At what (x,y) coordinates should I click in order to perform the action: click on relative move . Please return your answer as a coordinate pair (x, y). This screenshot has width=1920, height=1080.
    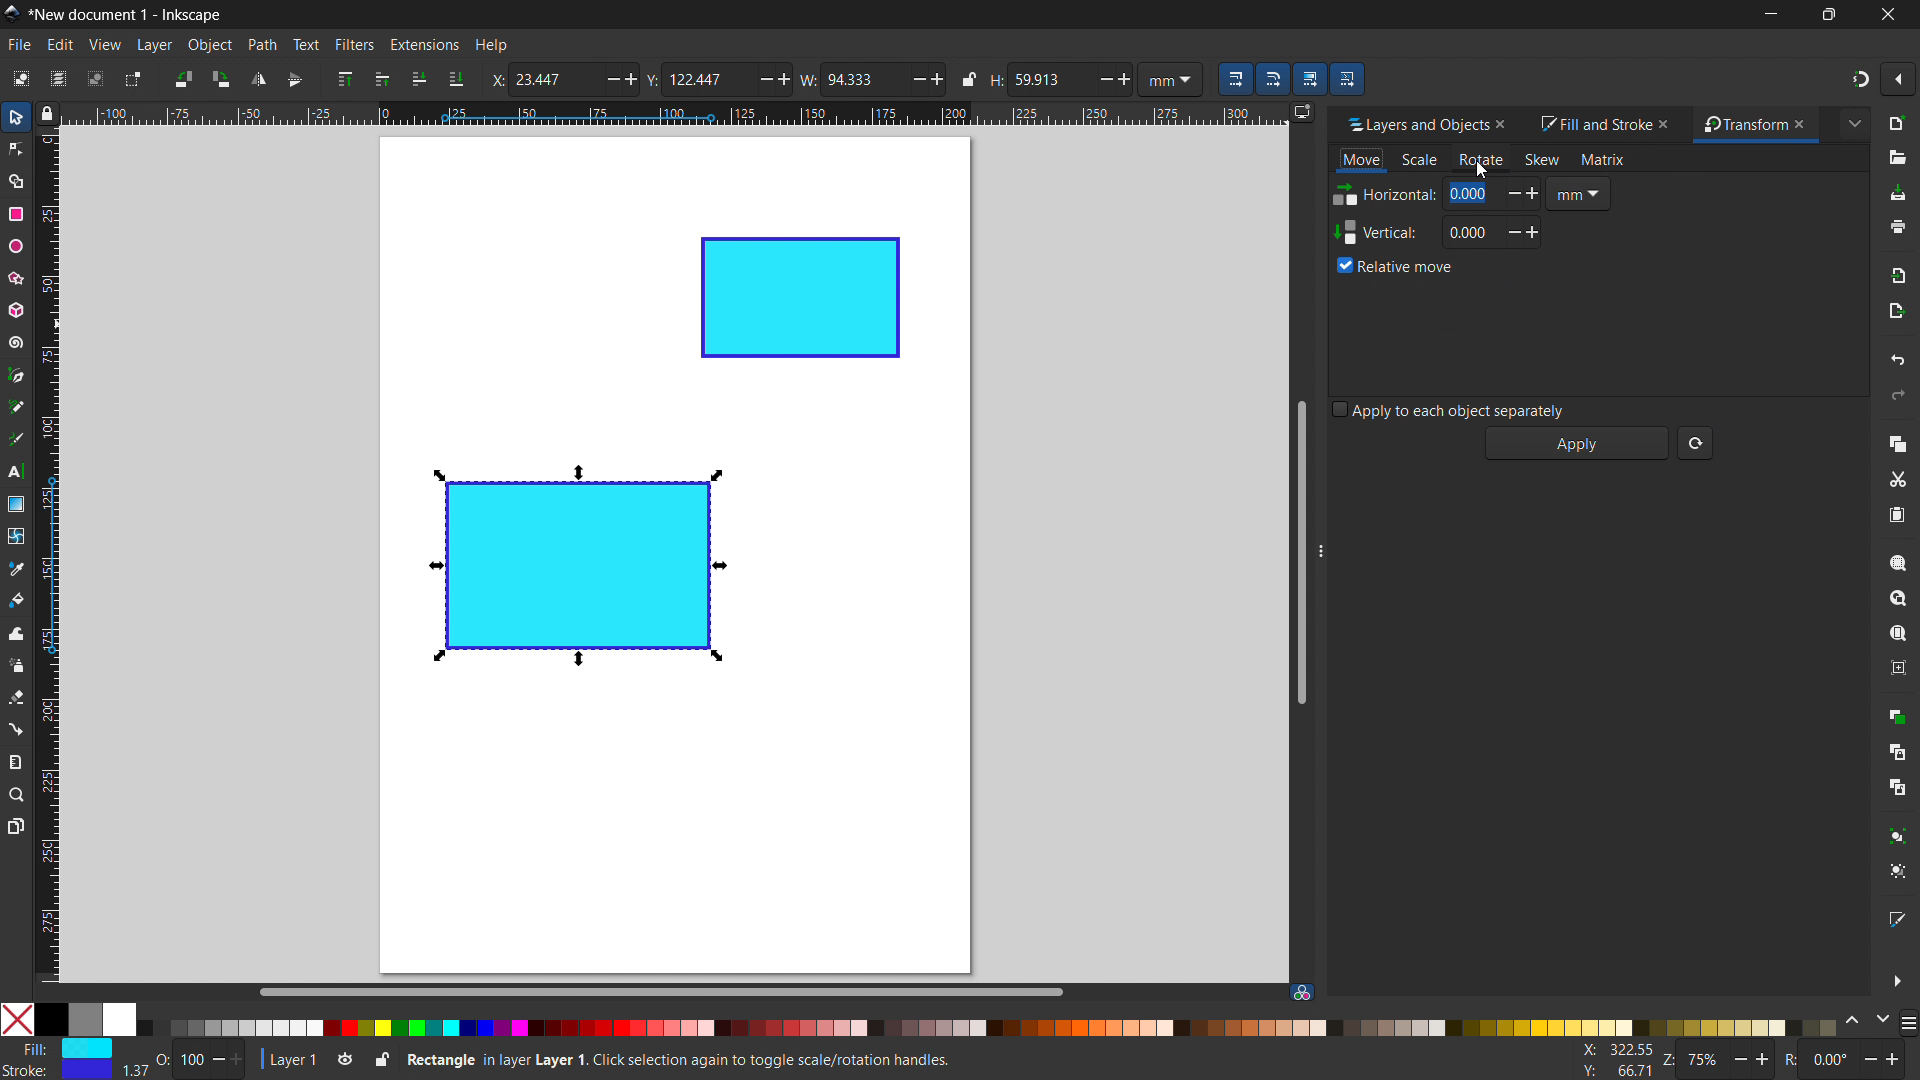
    Looking at the image, I should click on (1394, 268).